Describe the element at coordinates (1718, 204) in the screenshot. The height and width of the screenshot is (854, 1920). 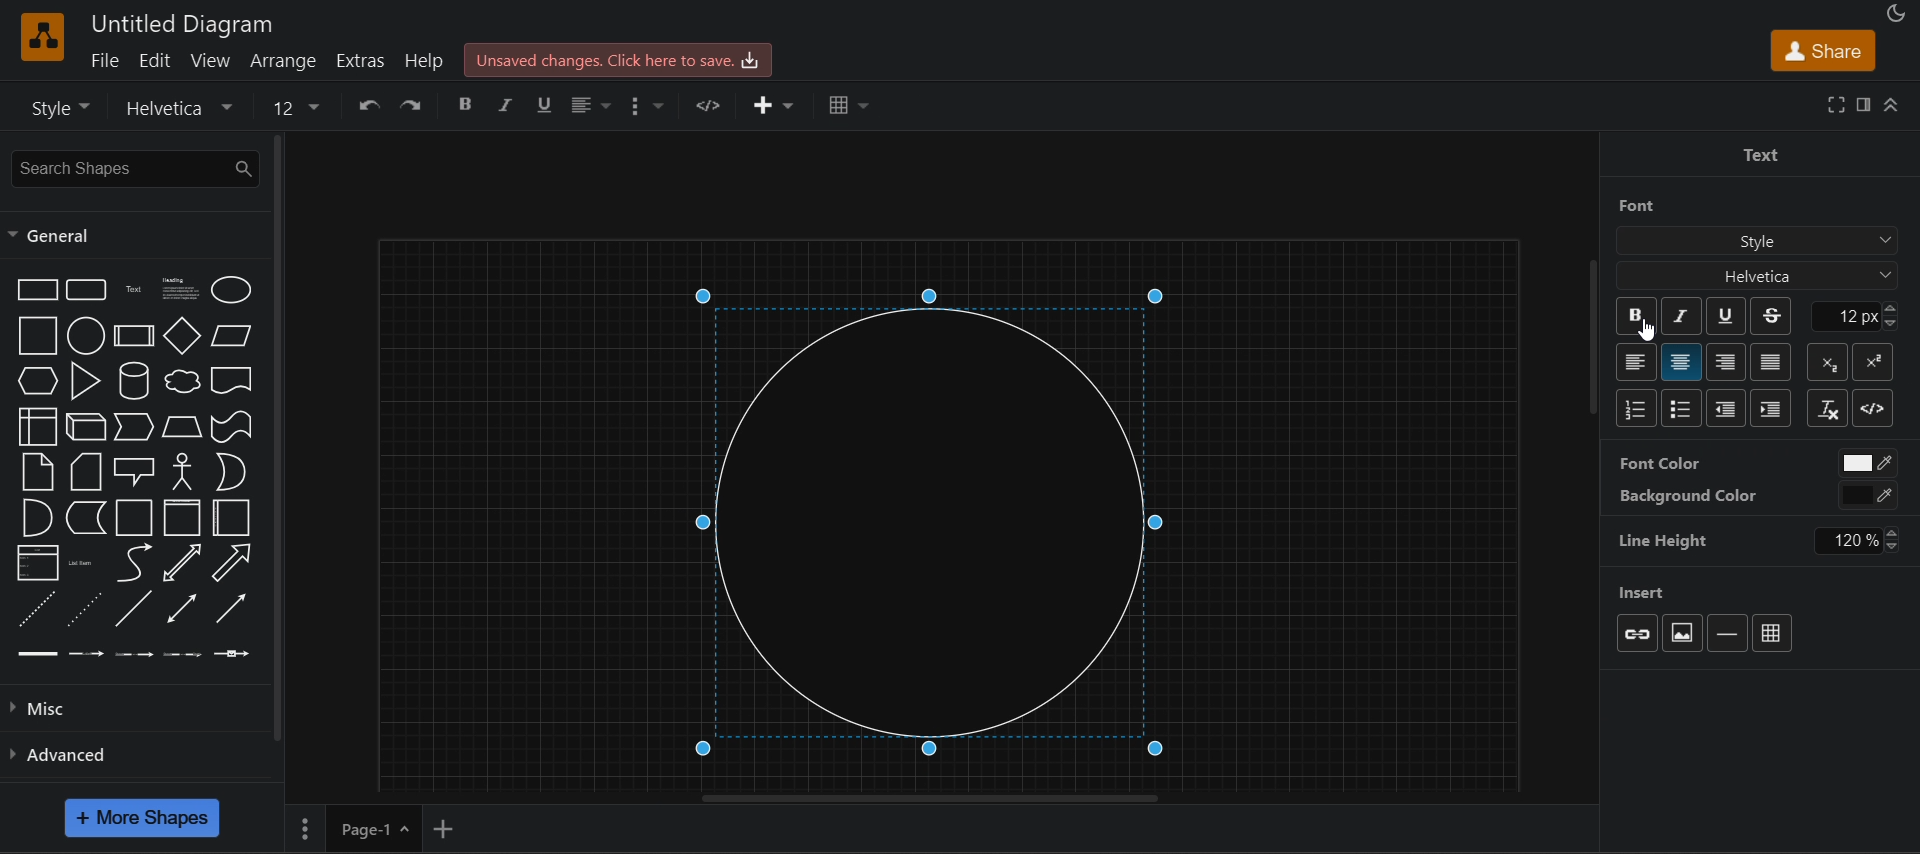
I see `font` at that location.